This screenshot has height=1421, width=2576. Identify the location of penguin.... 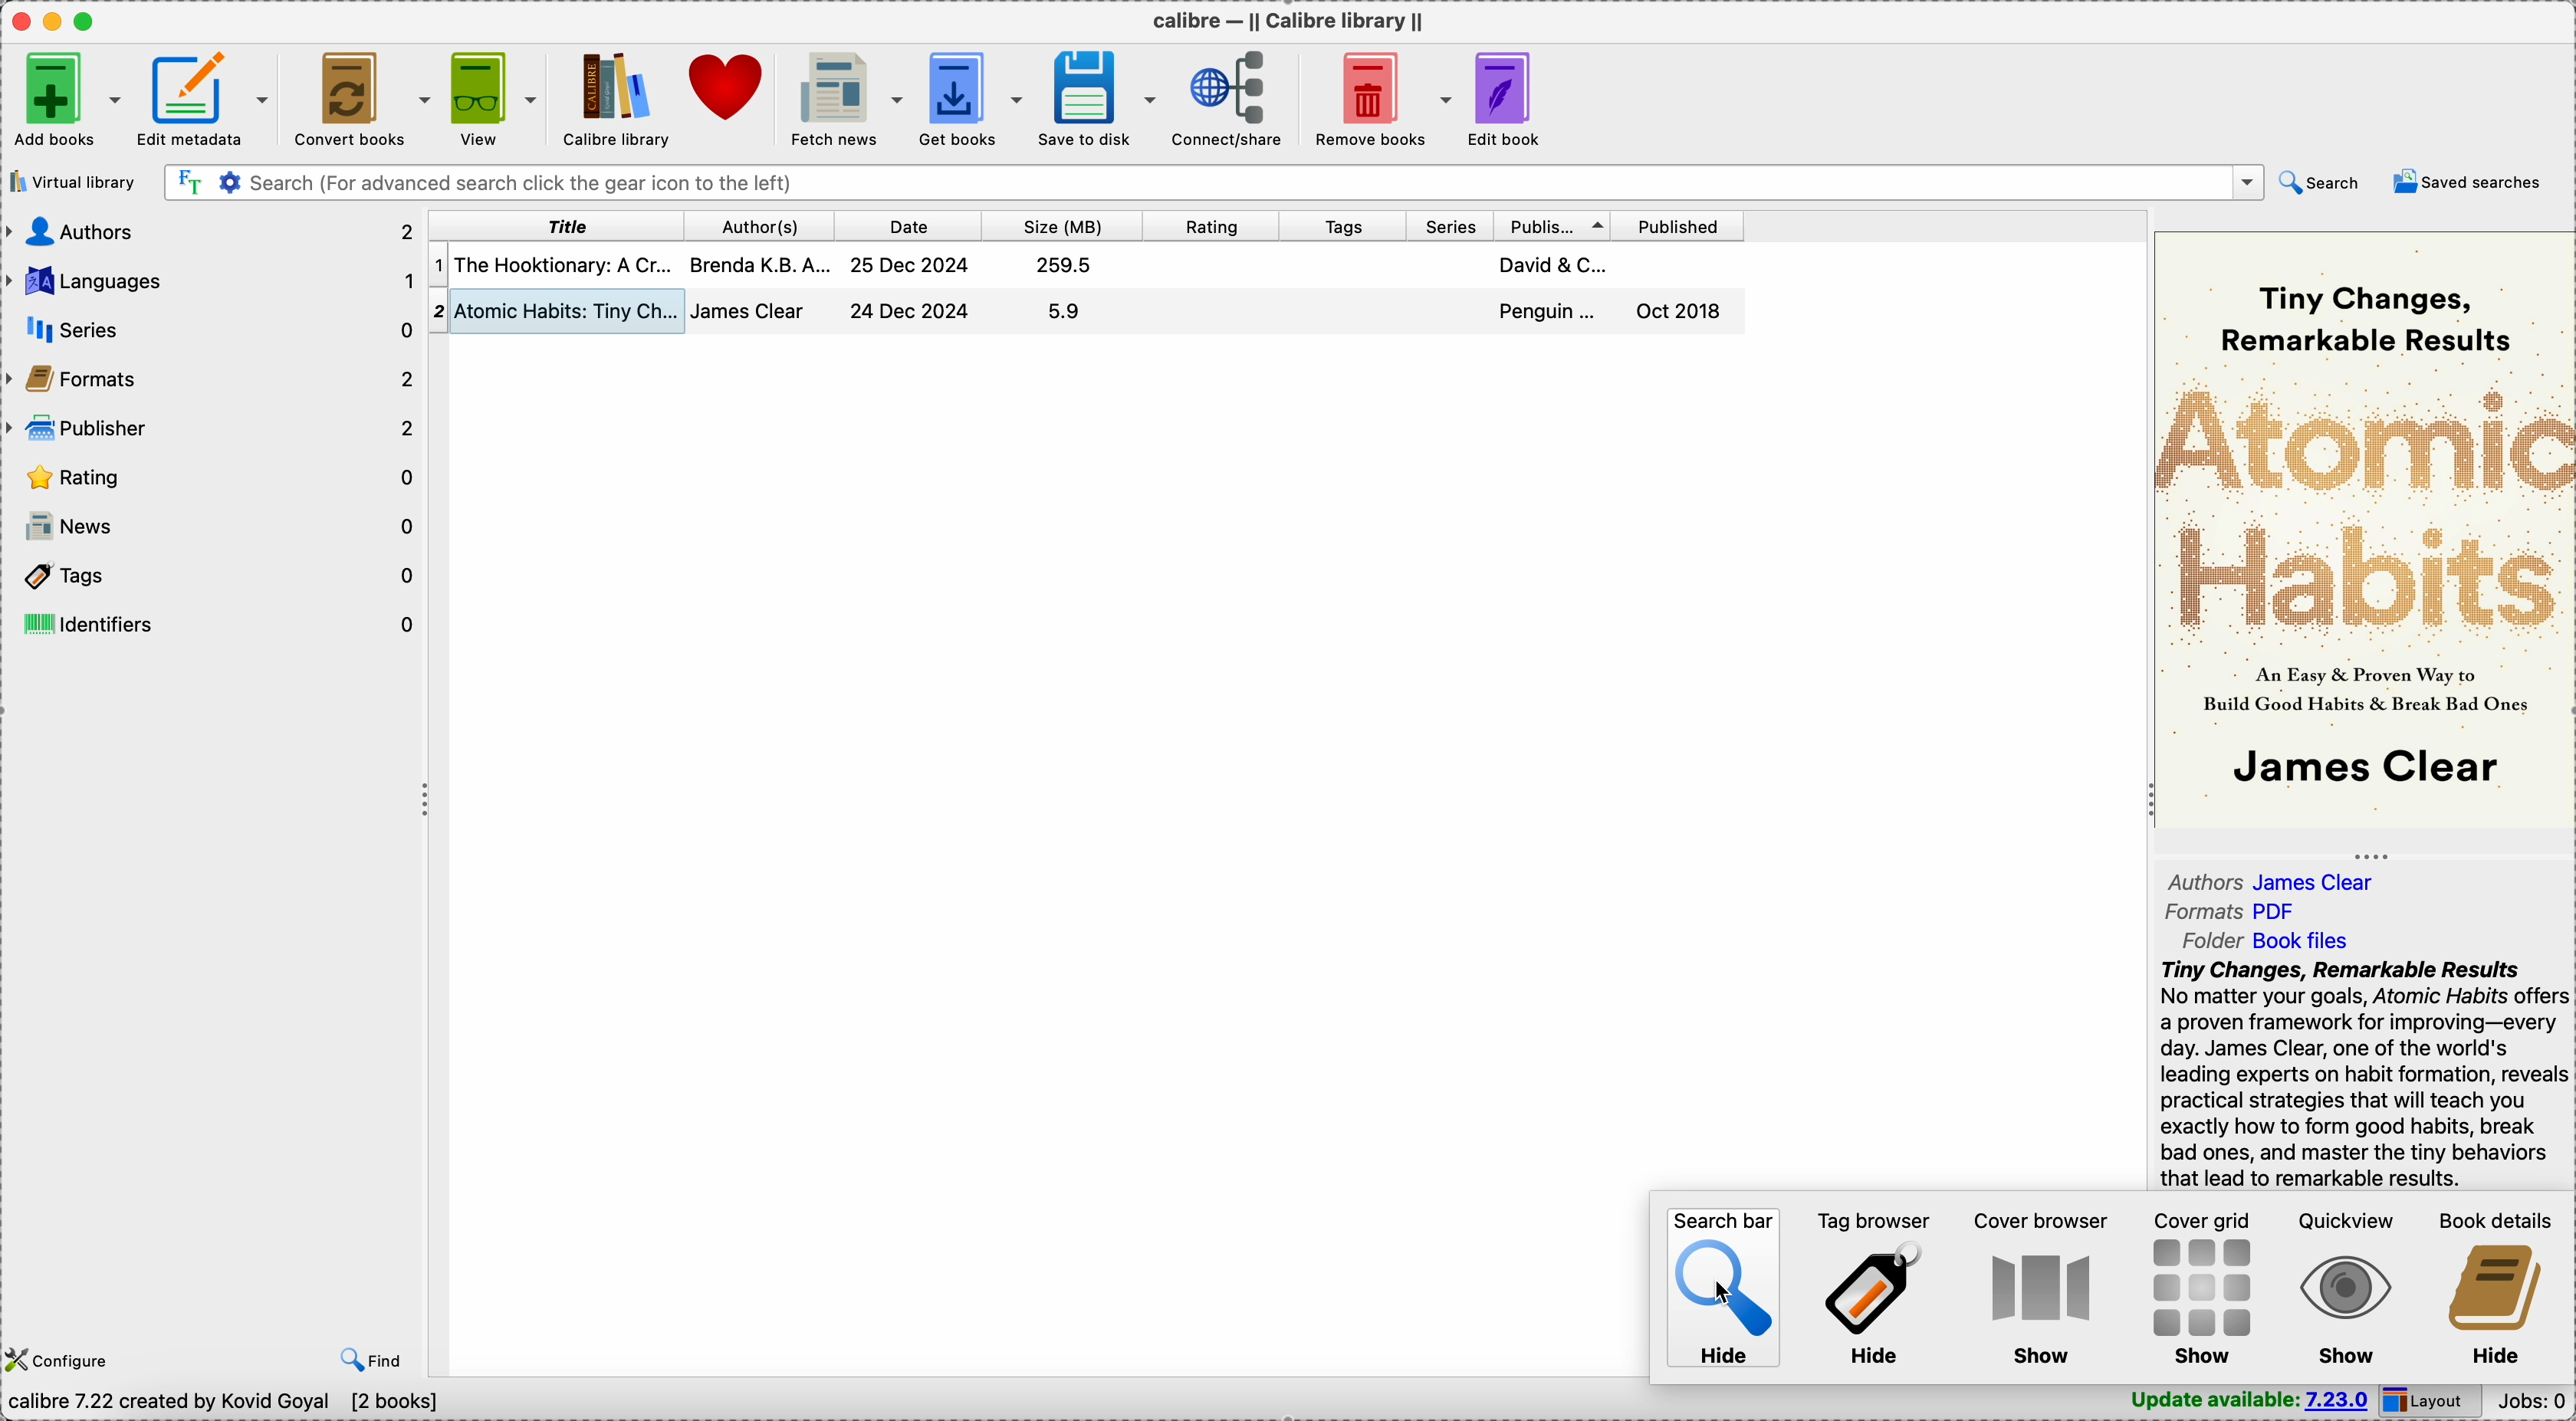
(1549, 312).